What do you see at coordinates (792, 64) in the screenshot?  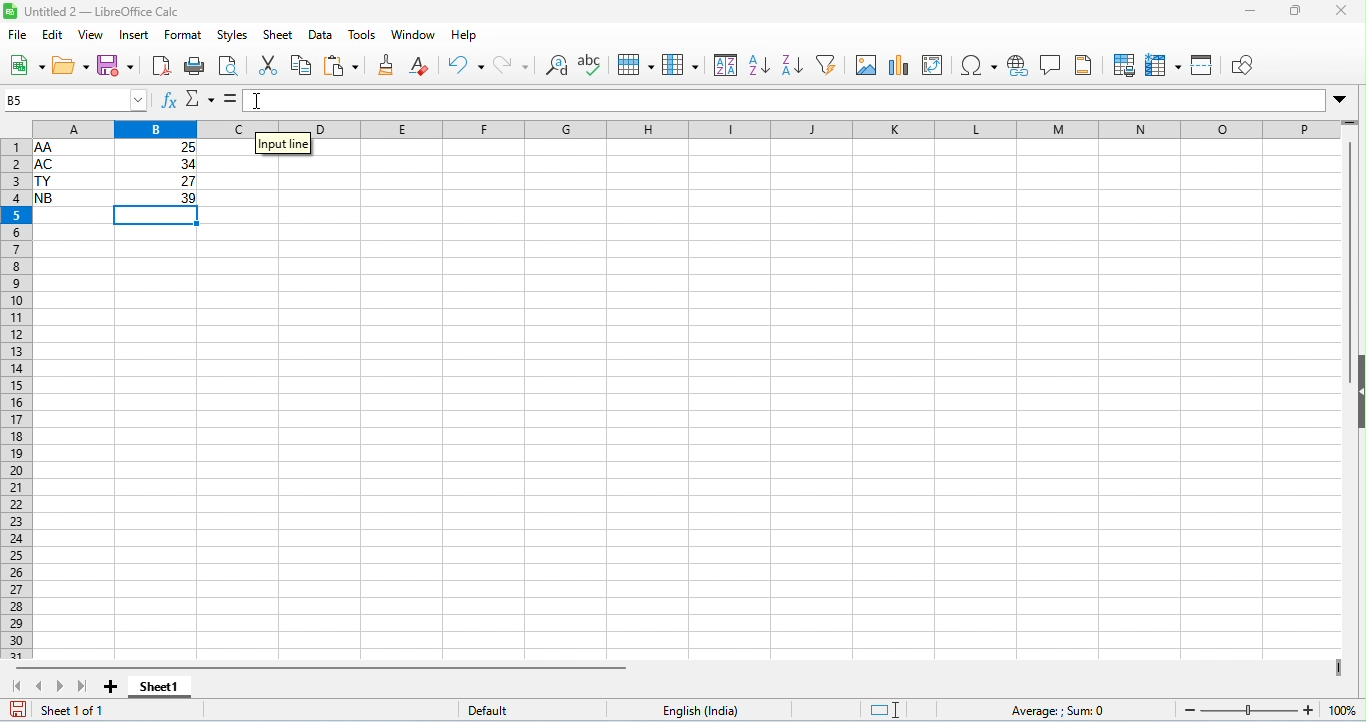 I see `sort descending` at bounding box center [792, 64].